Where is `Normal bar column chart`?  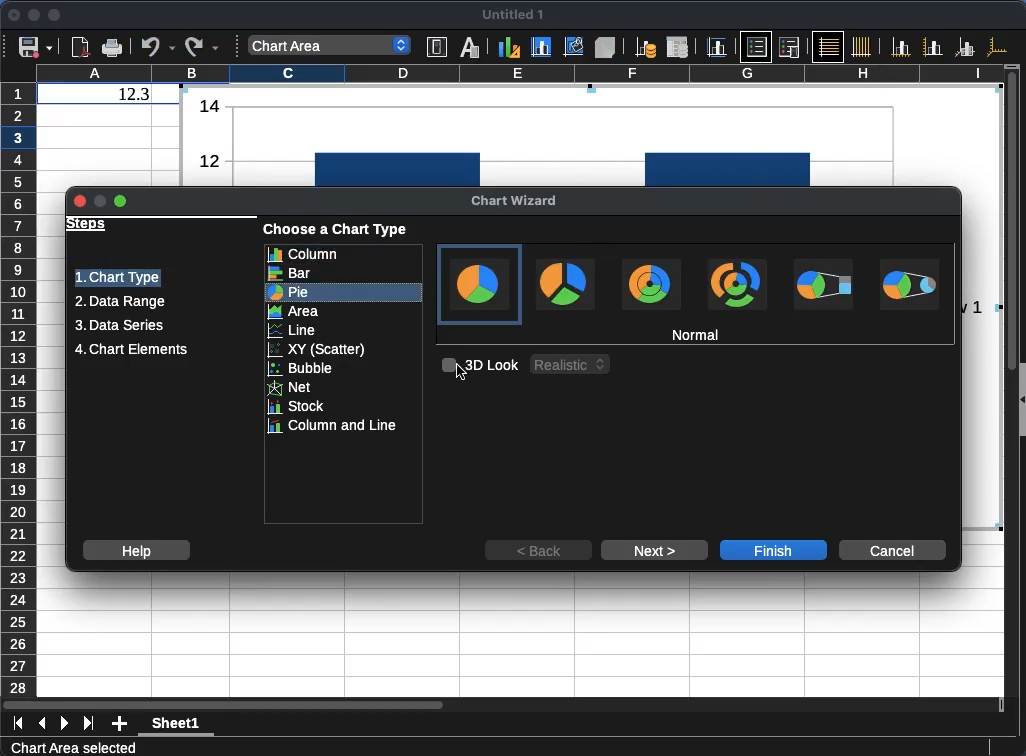 Normal bar column chart is located at coordinates (589, 135).